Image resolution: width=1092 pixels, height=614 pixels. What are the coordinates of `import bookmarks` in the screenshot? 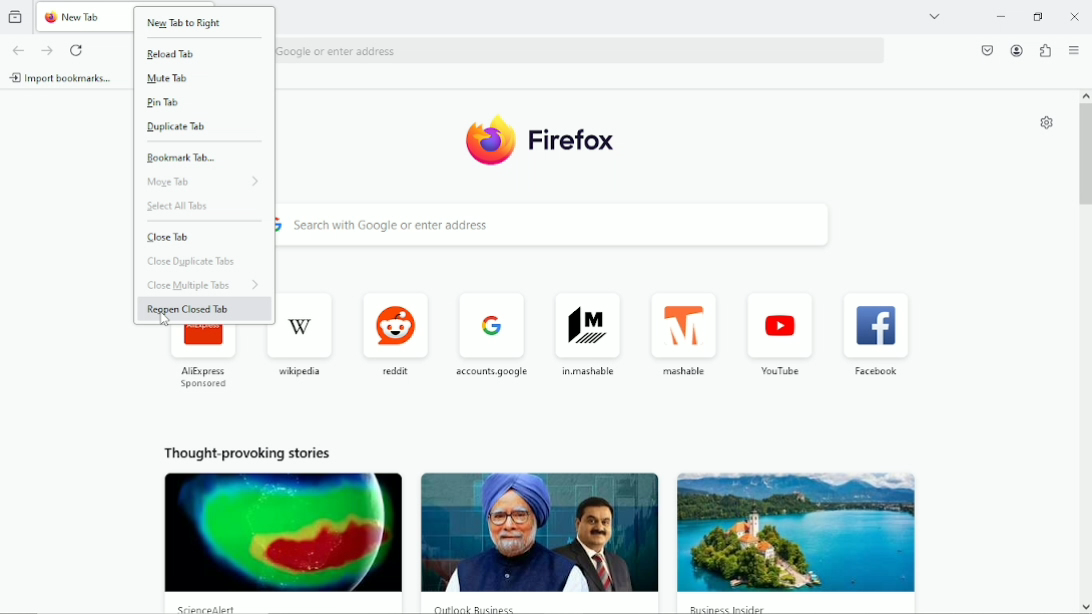 It's located at (59, 78).